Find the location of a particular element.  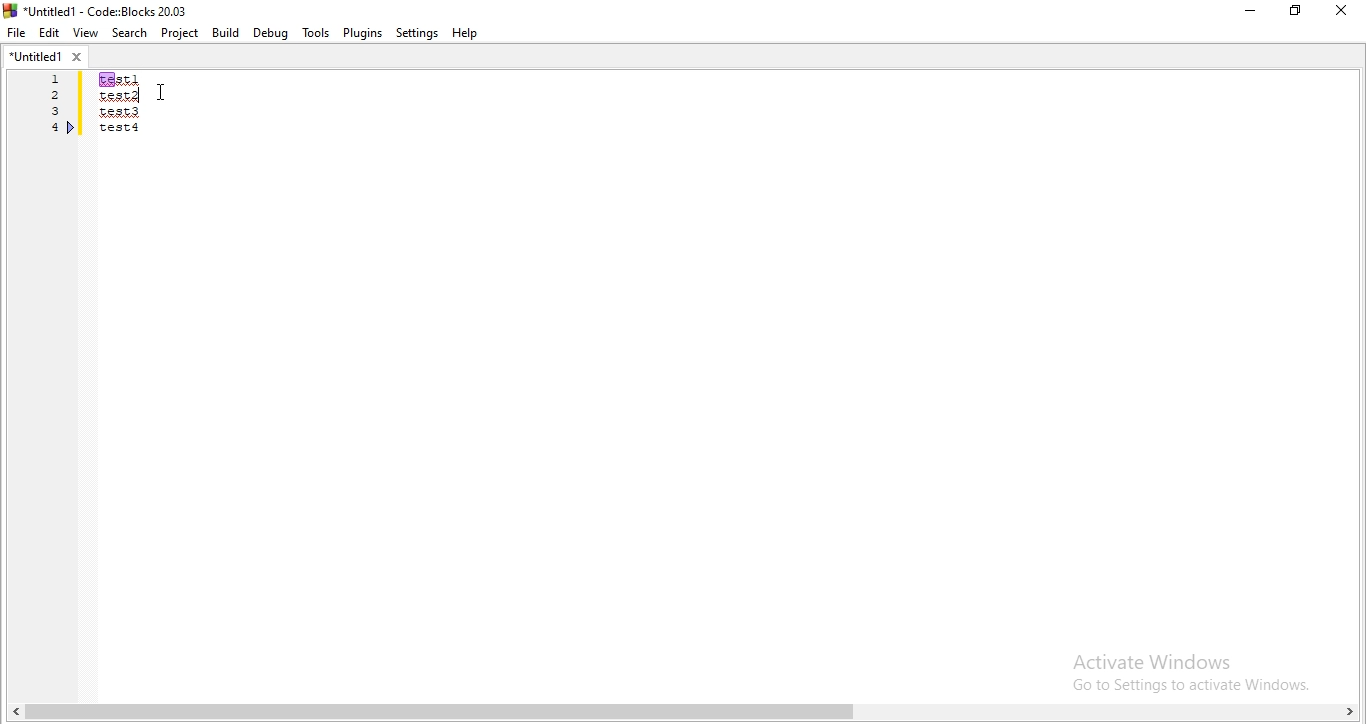

Restore is located at coordinates (1294, 11).